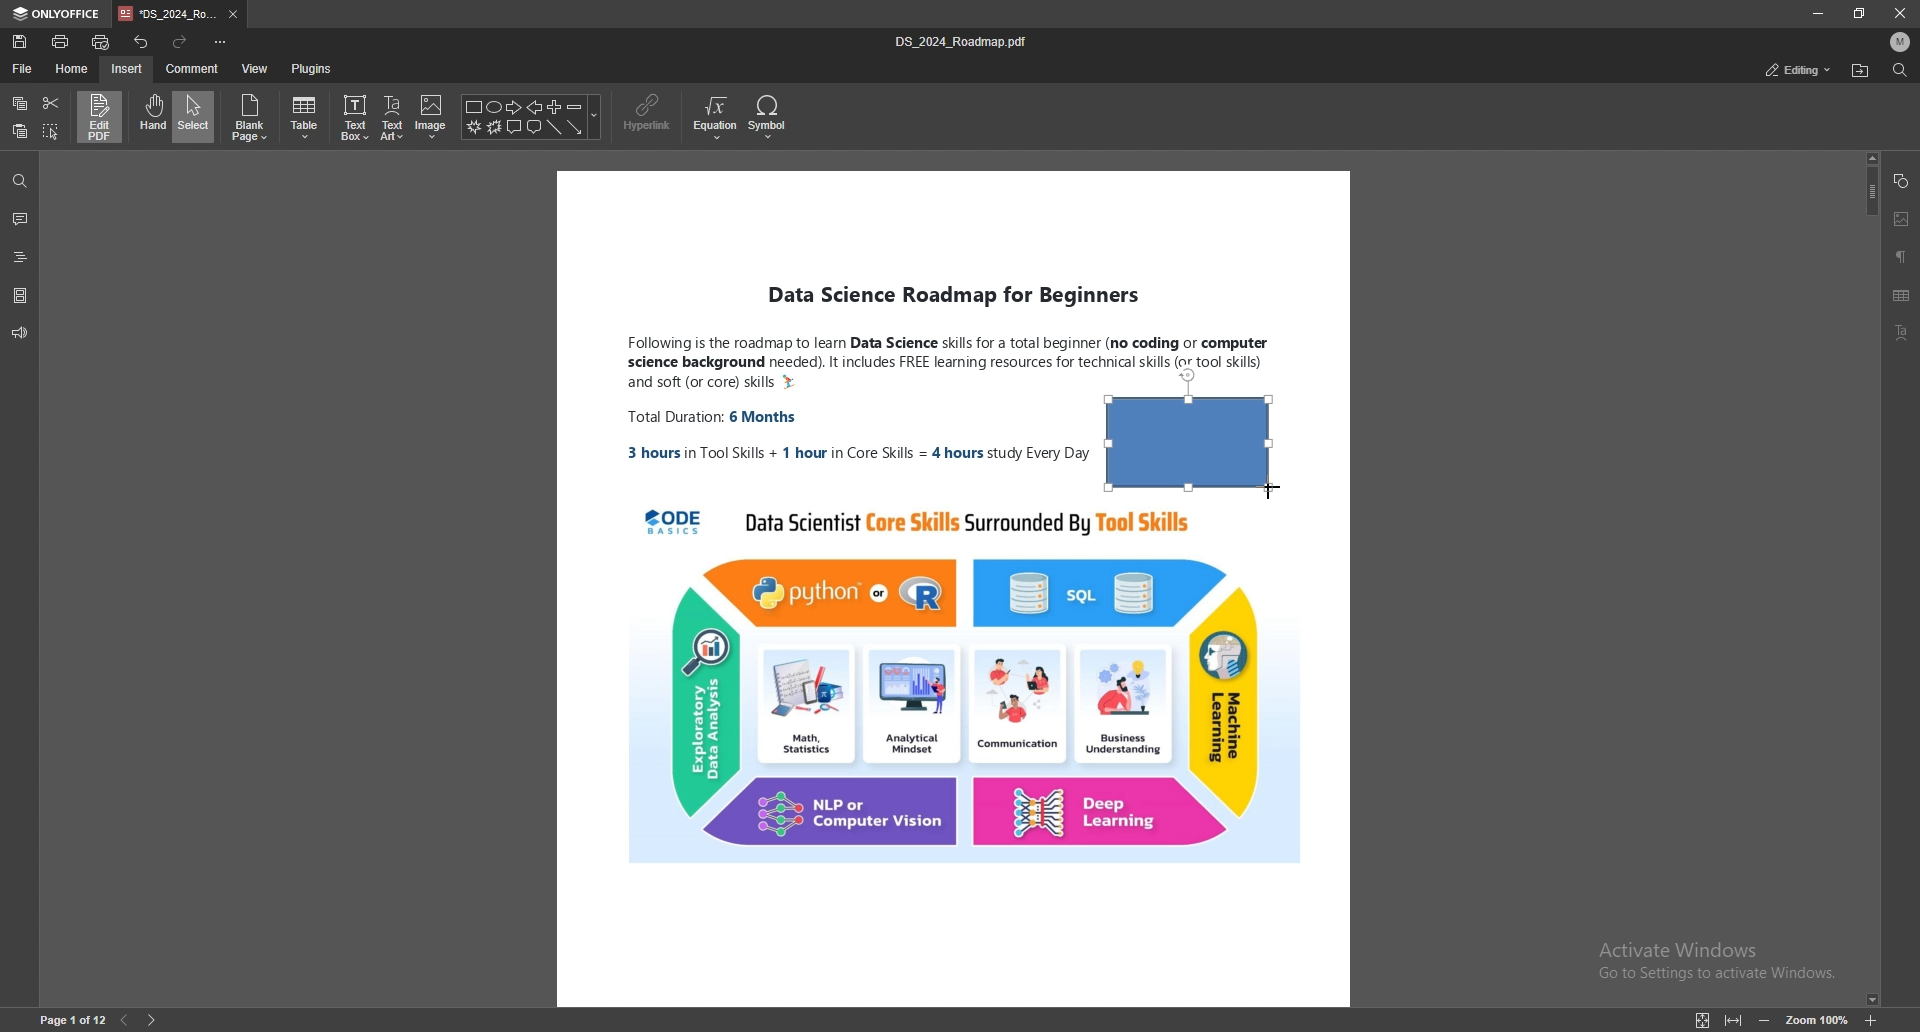 The image size is (1920, 1032). What do you see at coordinates (533, 118) in the screenshot?
I see `shapes` at bounding box center [533, 118].